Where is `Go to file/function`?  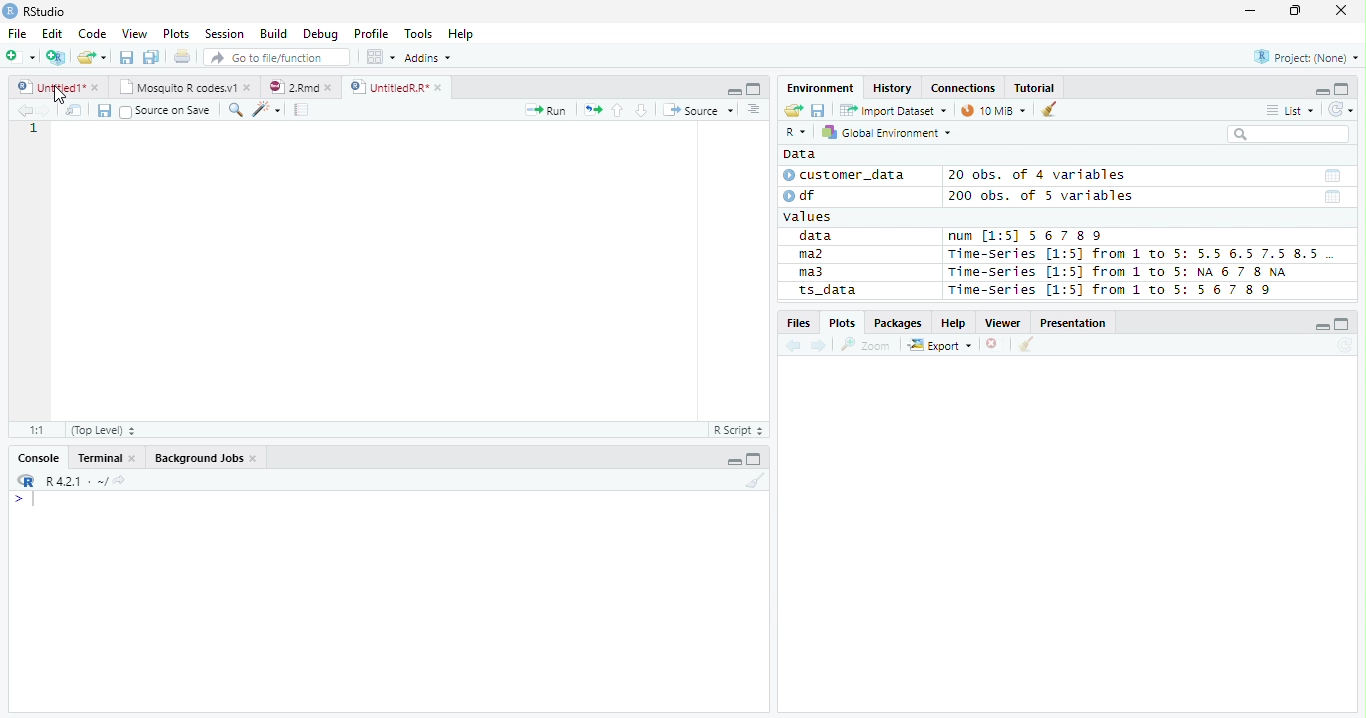 Go to file/function is located at coordinates (274, 58).